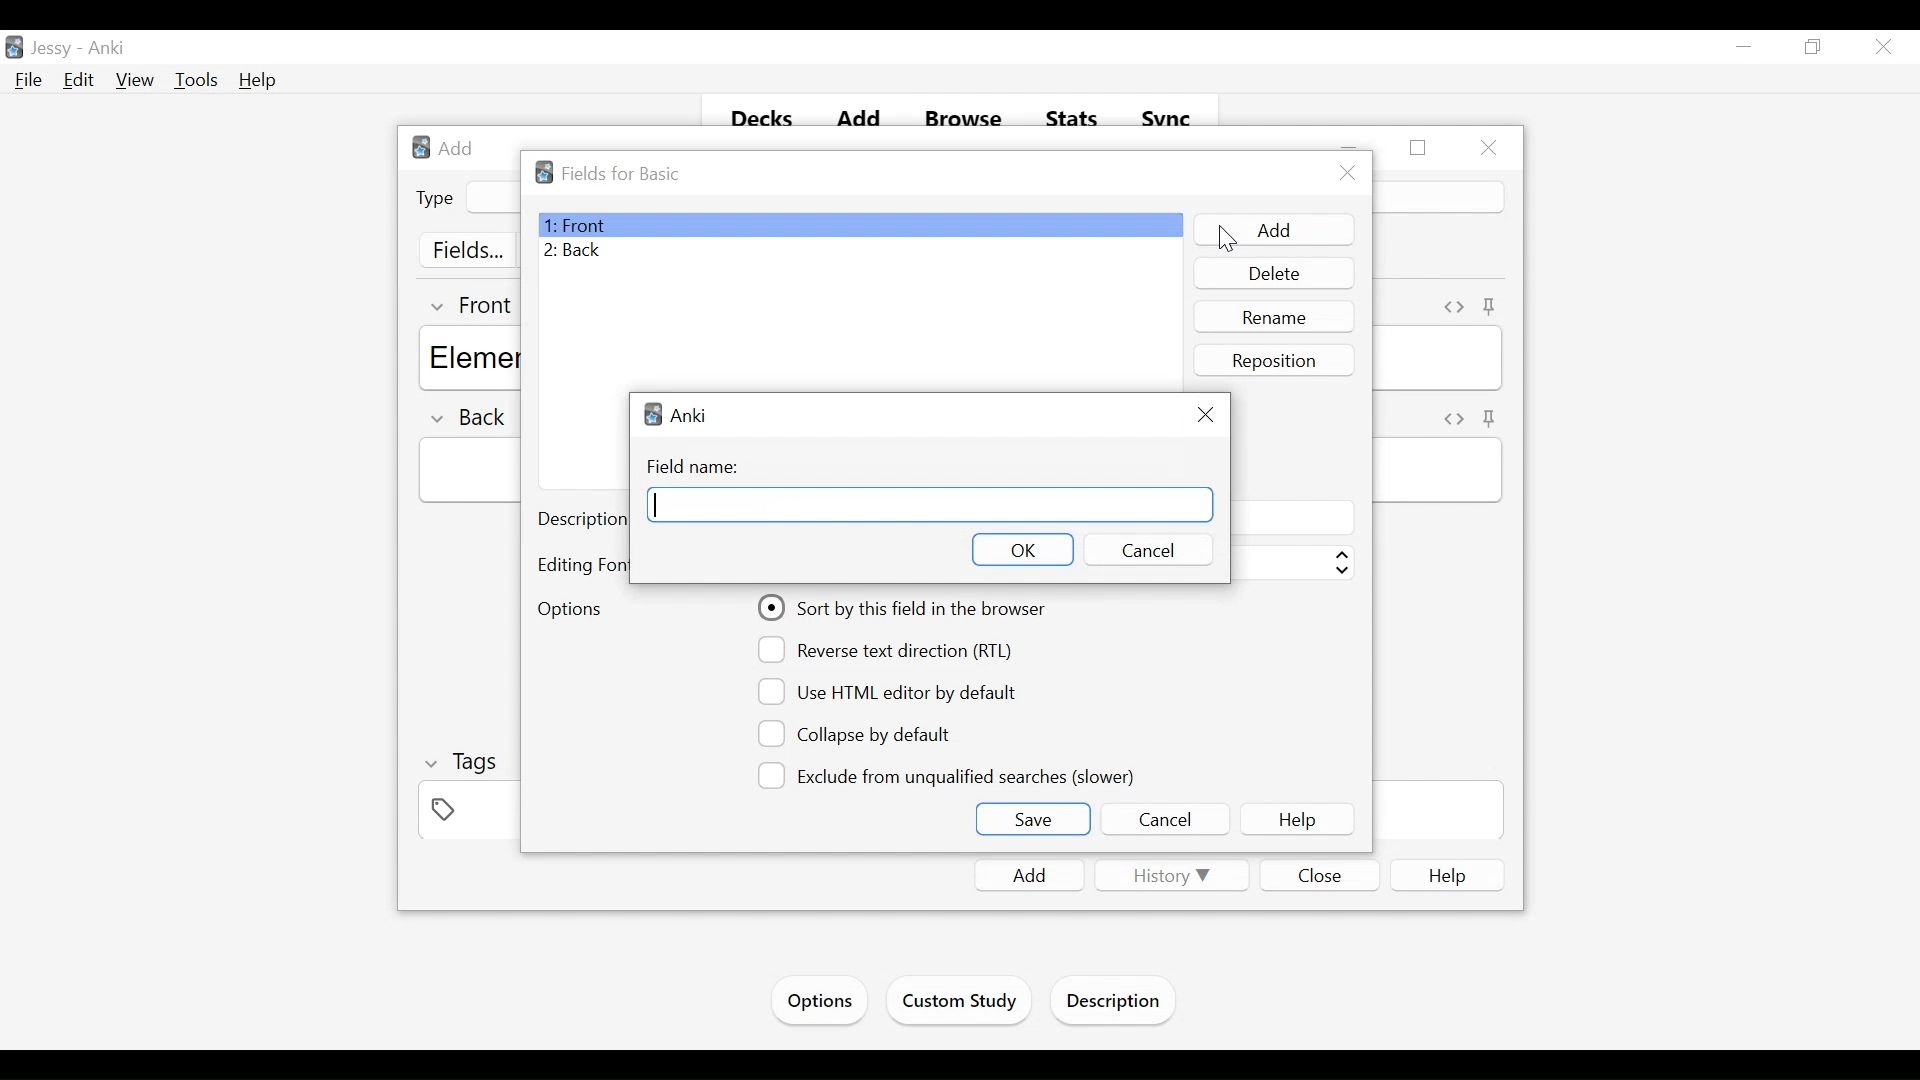 The height and width of the screenshot is (1080, 1920). What do you see at coordinates (55, 49) in the screenshot?
I see `User Name` at bounding box center [55, 49].